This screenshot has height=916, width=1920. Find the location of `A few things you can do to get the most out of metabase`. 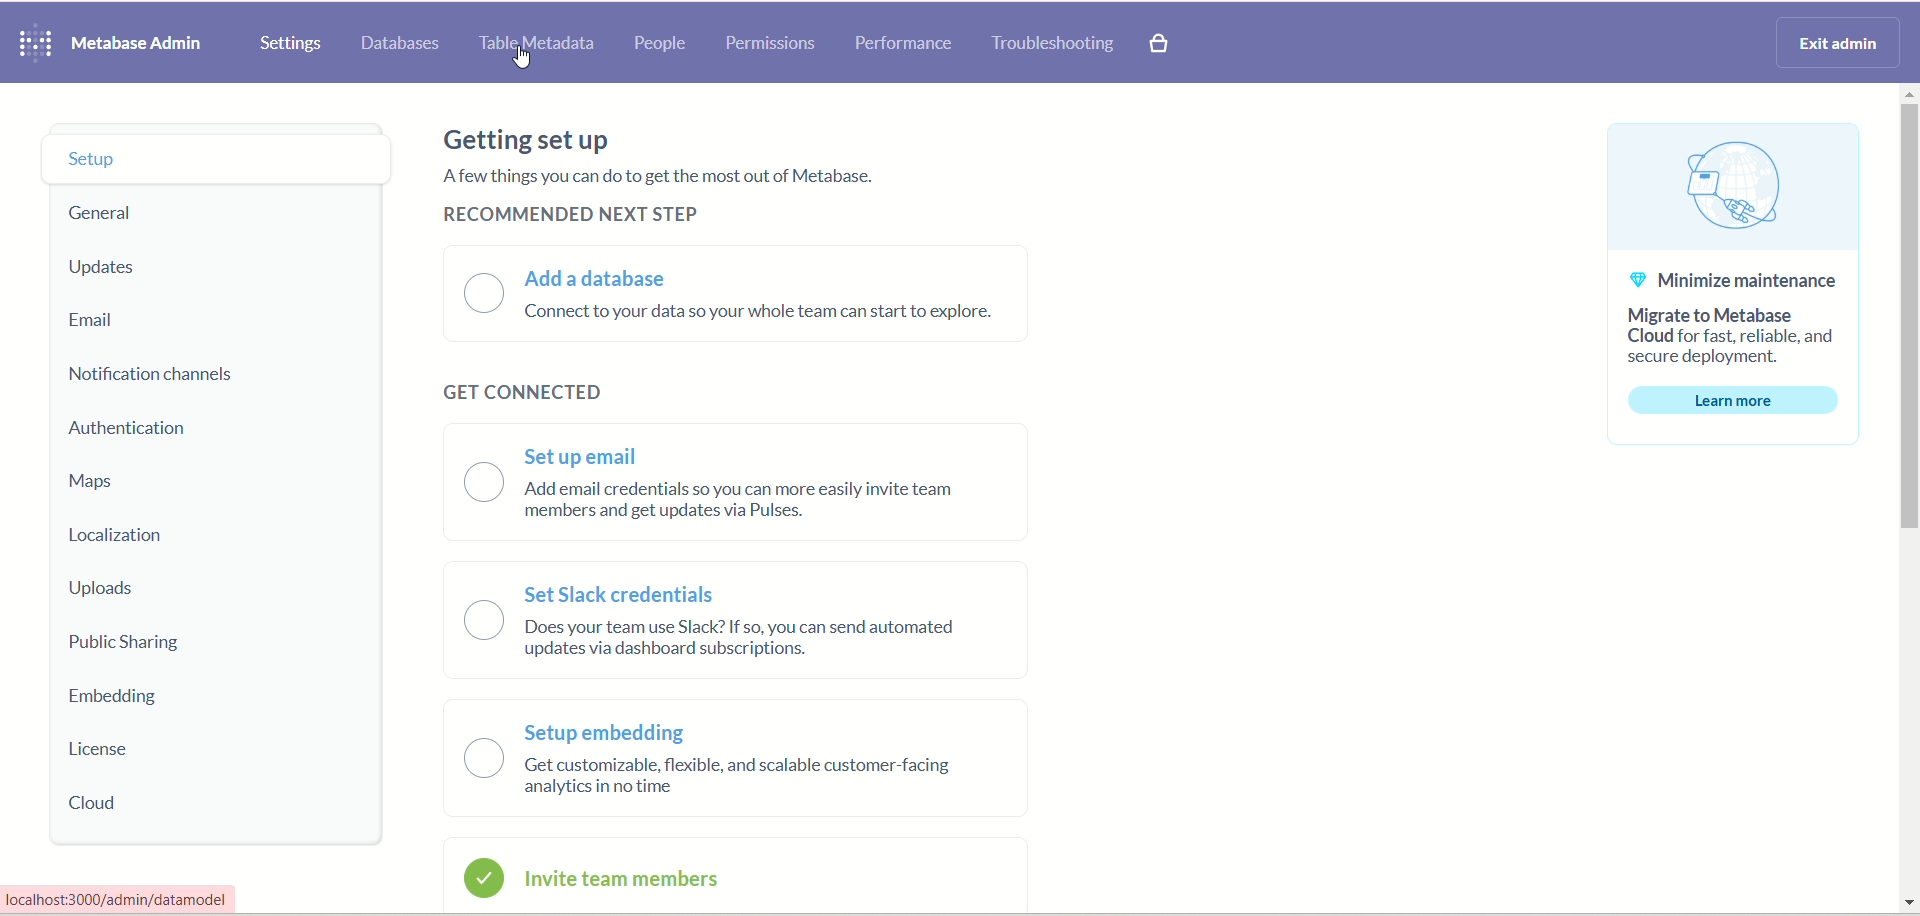

A few things you can do to get the most out of metabase is located at coordinates (661, 175).